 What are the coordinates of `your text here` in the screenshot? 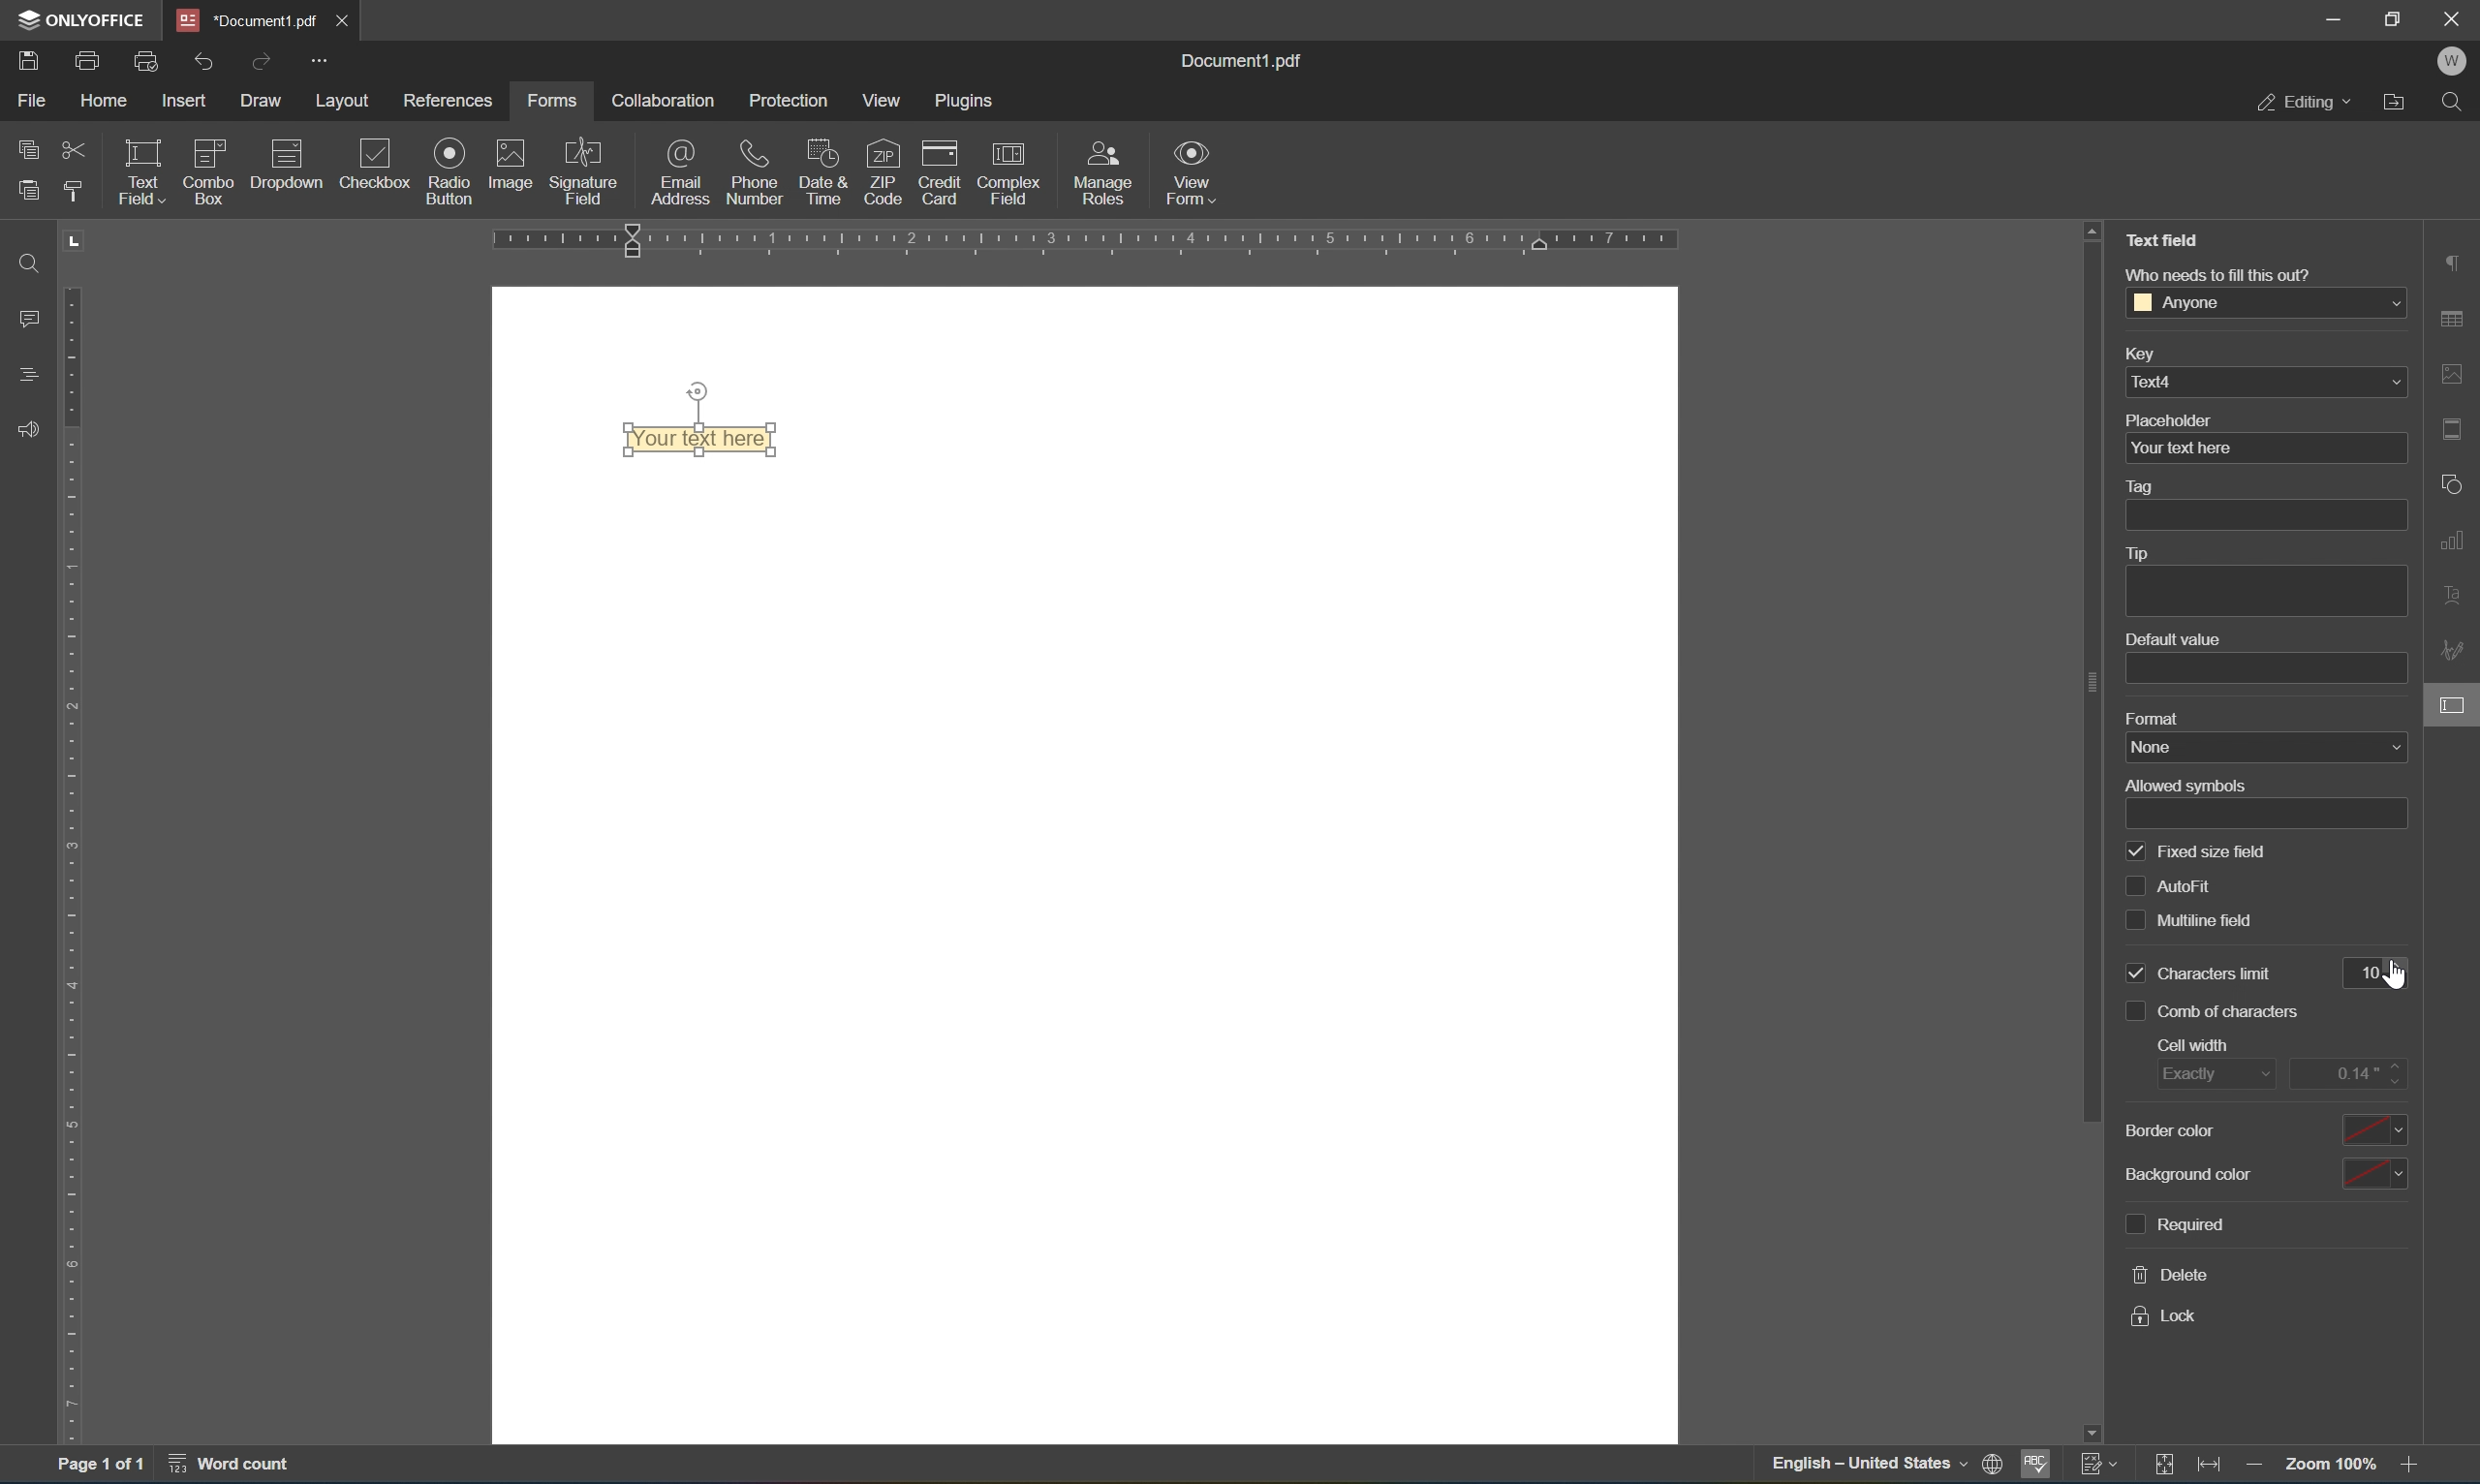 It's located at (698, 439).